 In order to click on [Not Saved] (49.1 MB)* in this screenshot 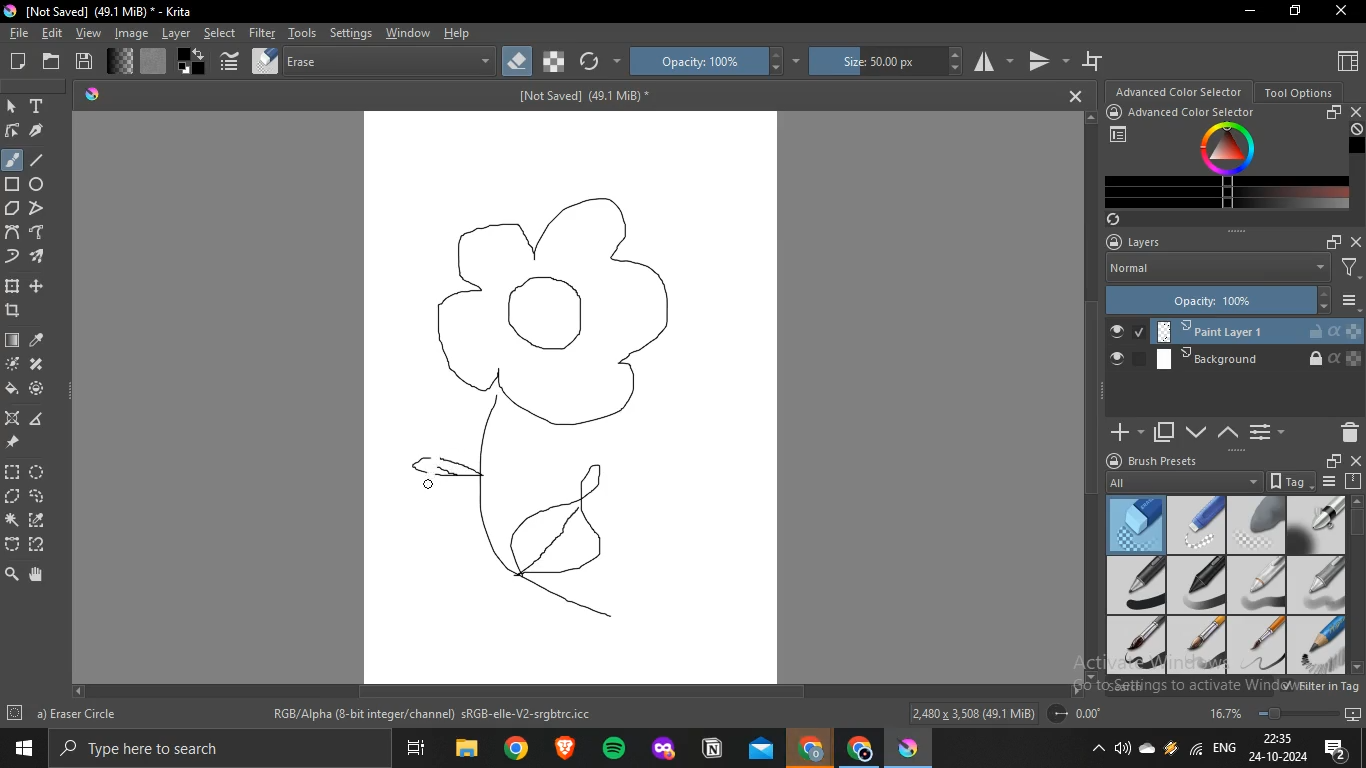, I will do `click(582, 97)`.